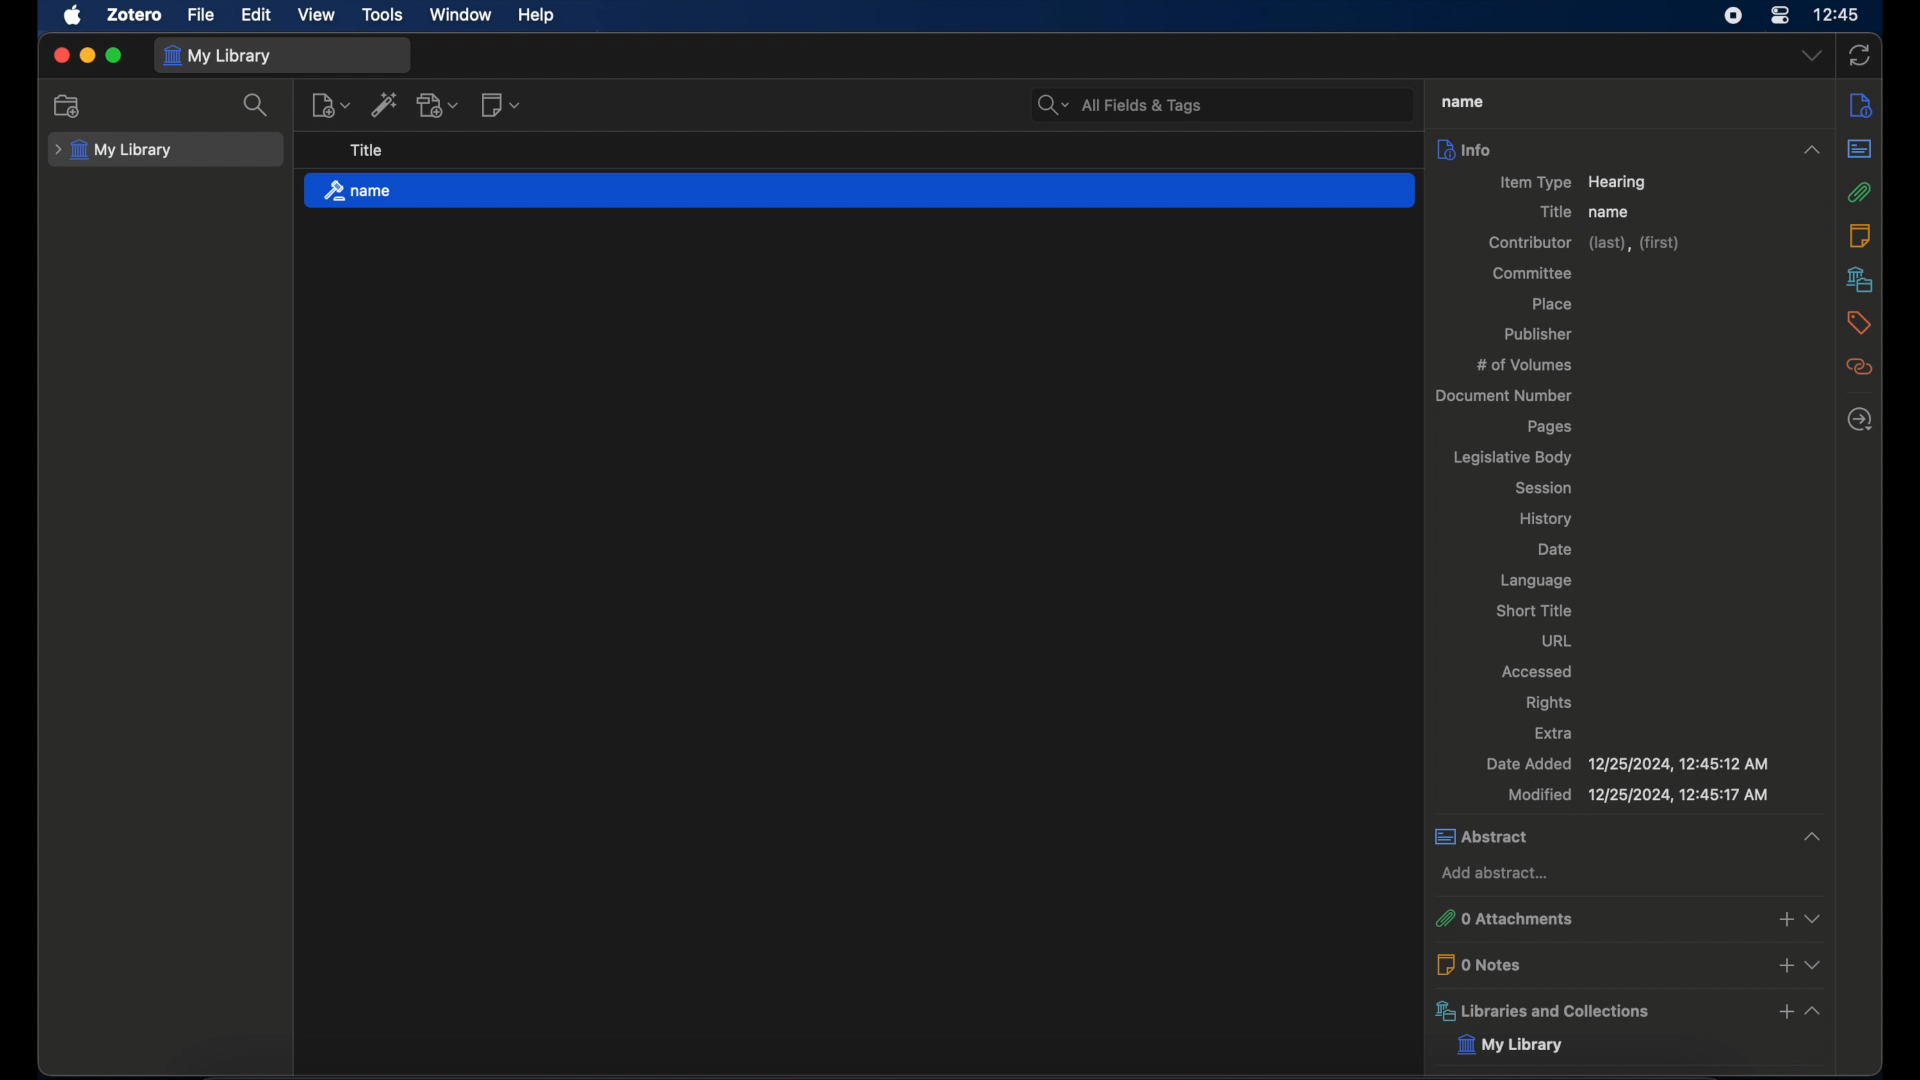 Image resolution: width=1920 pixels, height=1080 pixels. I want to click on screen recorder , so click(1730, 16).